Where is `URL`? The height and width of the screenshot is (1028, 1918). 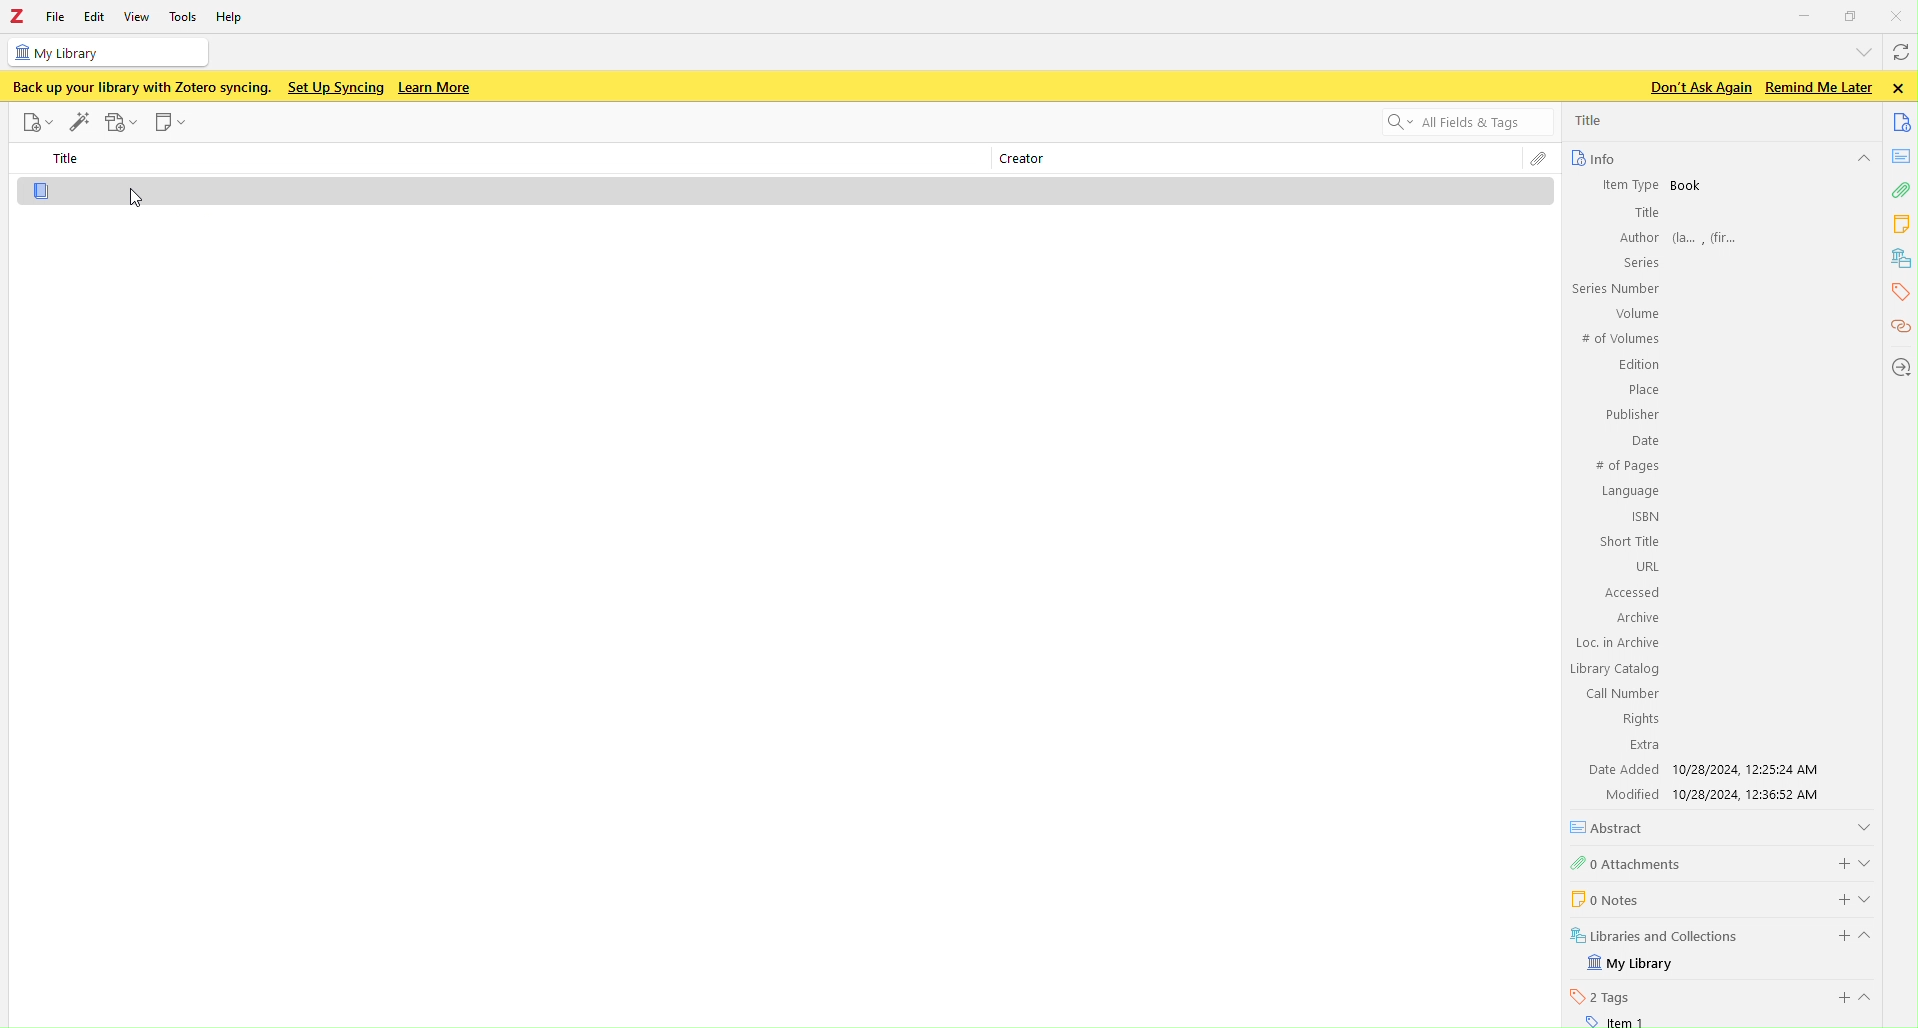
URL is located at coordinates (1645, 566).